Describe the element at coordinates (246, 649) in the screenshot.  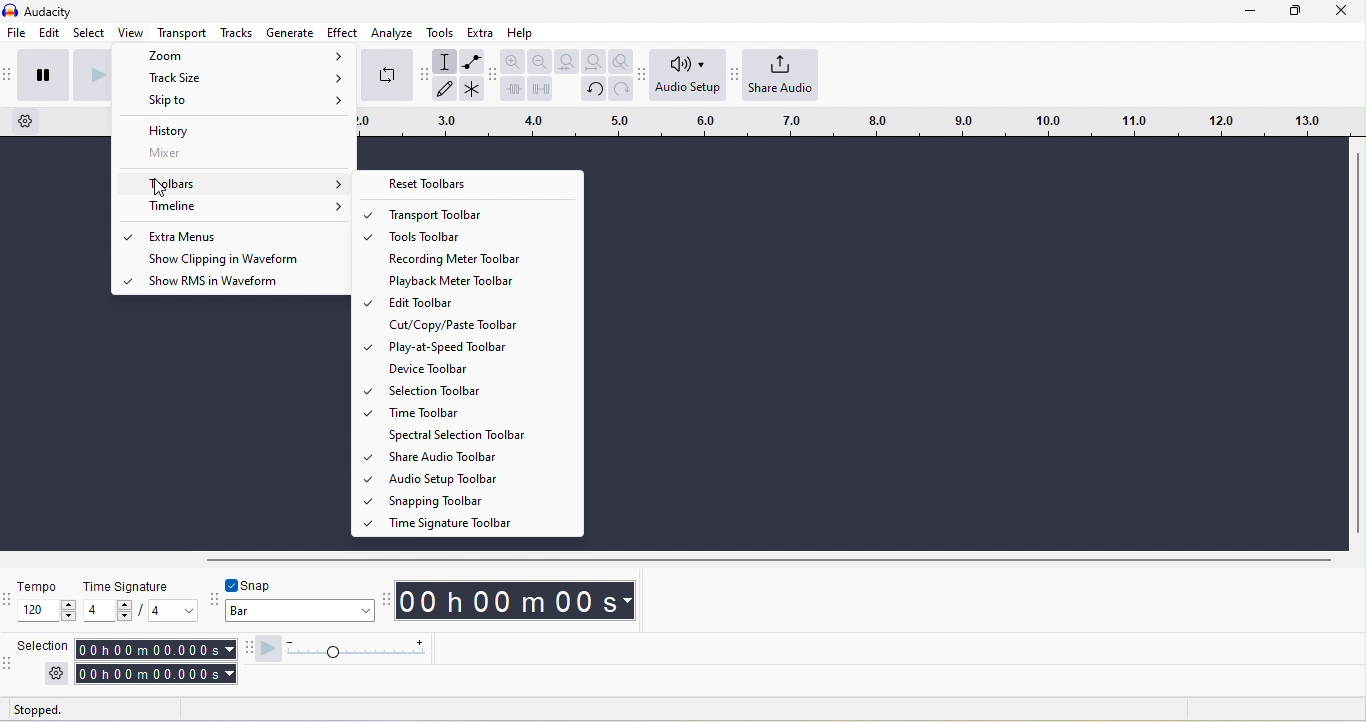
I see `play at speed toolbar` at that location.